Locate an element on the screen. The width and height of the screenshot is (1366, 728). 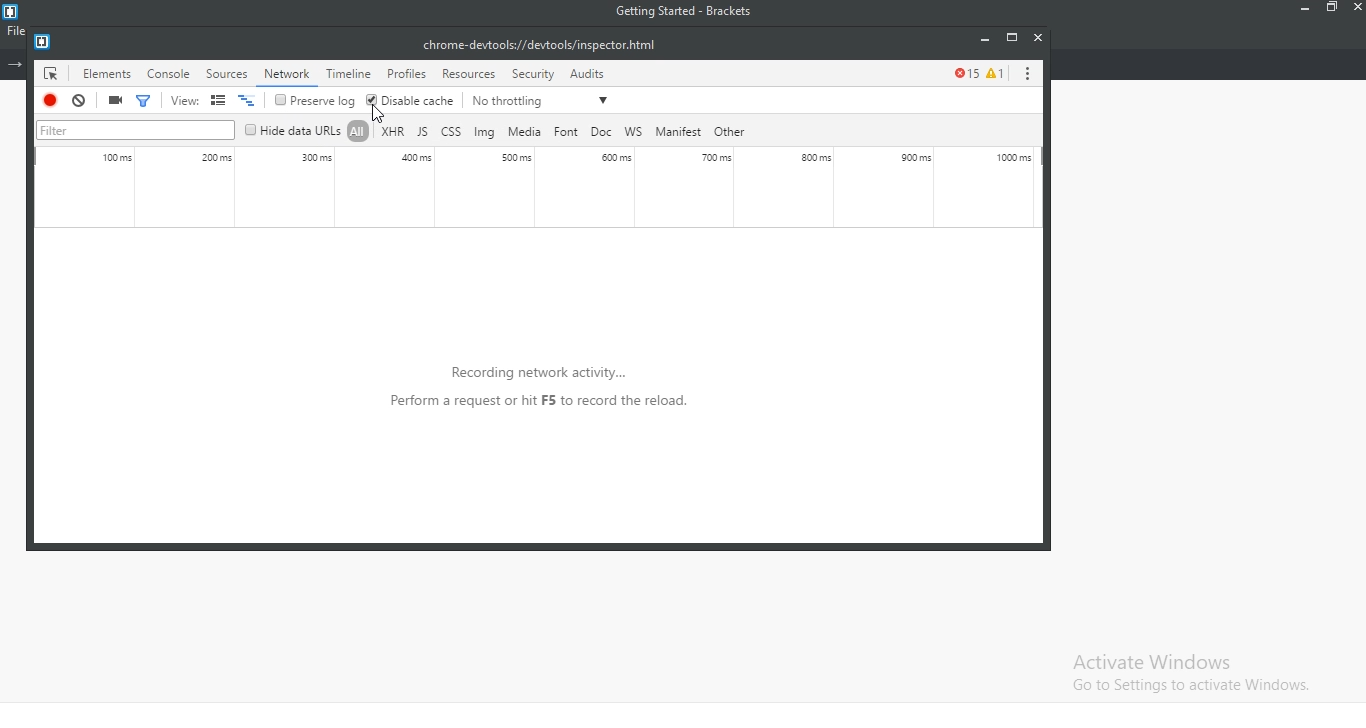
icon is located at coordinates (47, 75).